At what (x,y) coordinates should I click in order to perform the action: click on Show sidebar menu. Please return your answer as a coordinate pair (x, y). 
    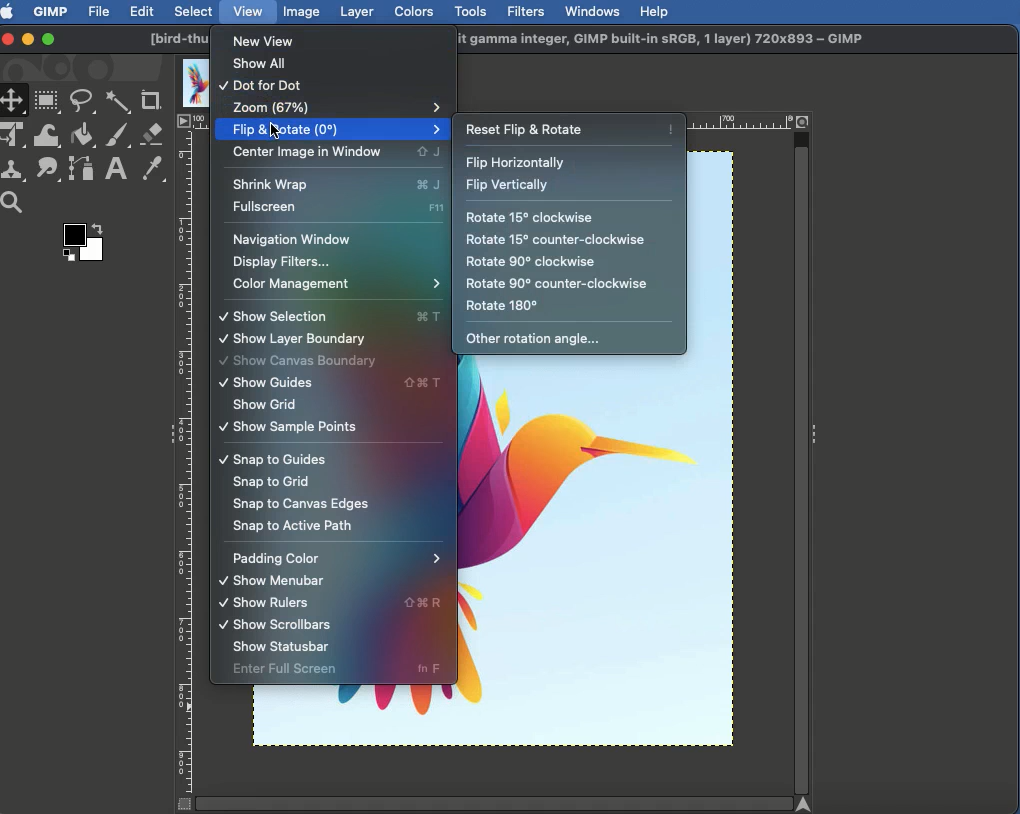
    Looking at the image, I should click on (167, 436).